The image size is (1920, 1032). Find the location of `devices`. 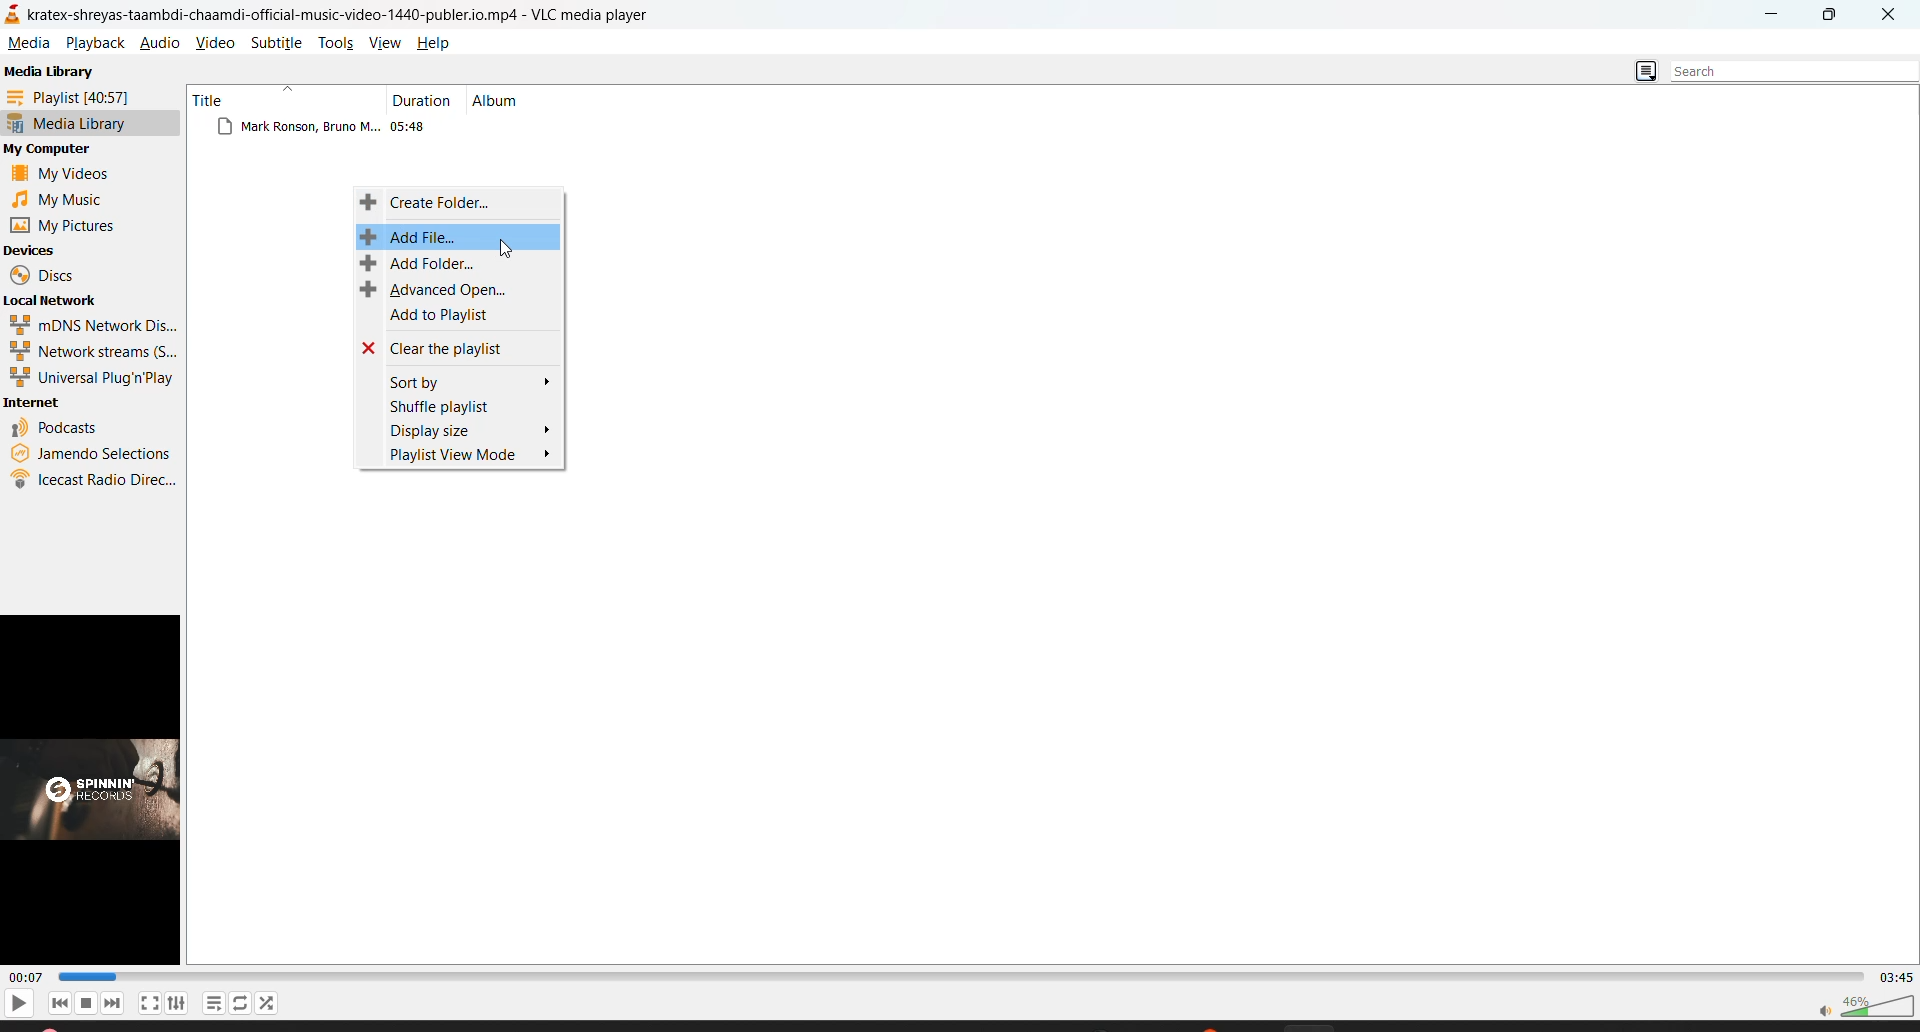

devices is located at coordinates (47, 252).